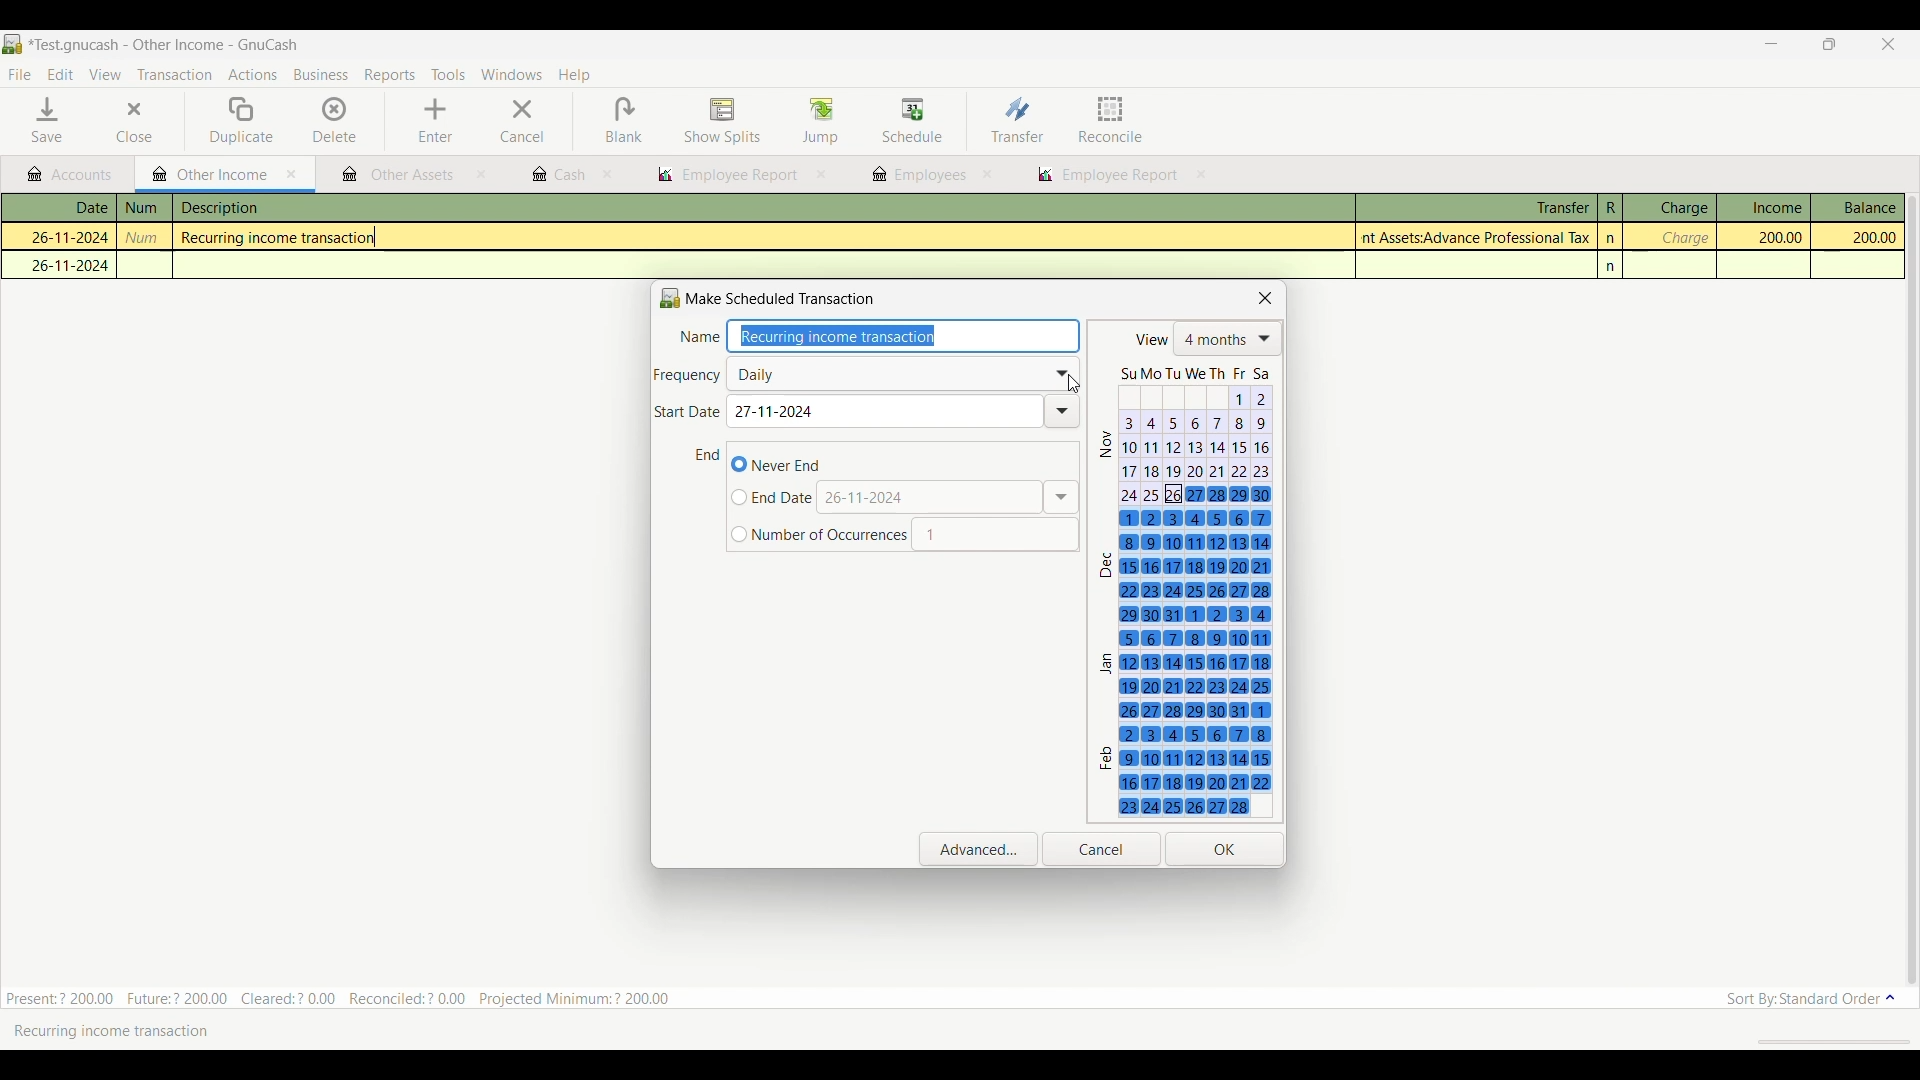 The width and height of the screenshot is (1920, 1080). What do you see at coordinates (321, 76) in the screenshot?
I see `Business menu` at bounding box center [321, 76].